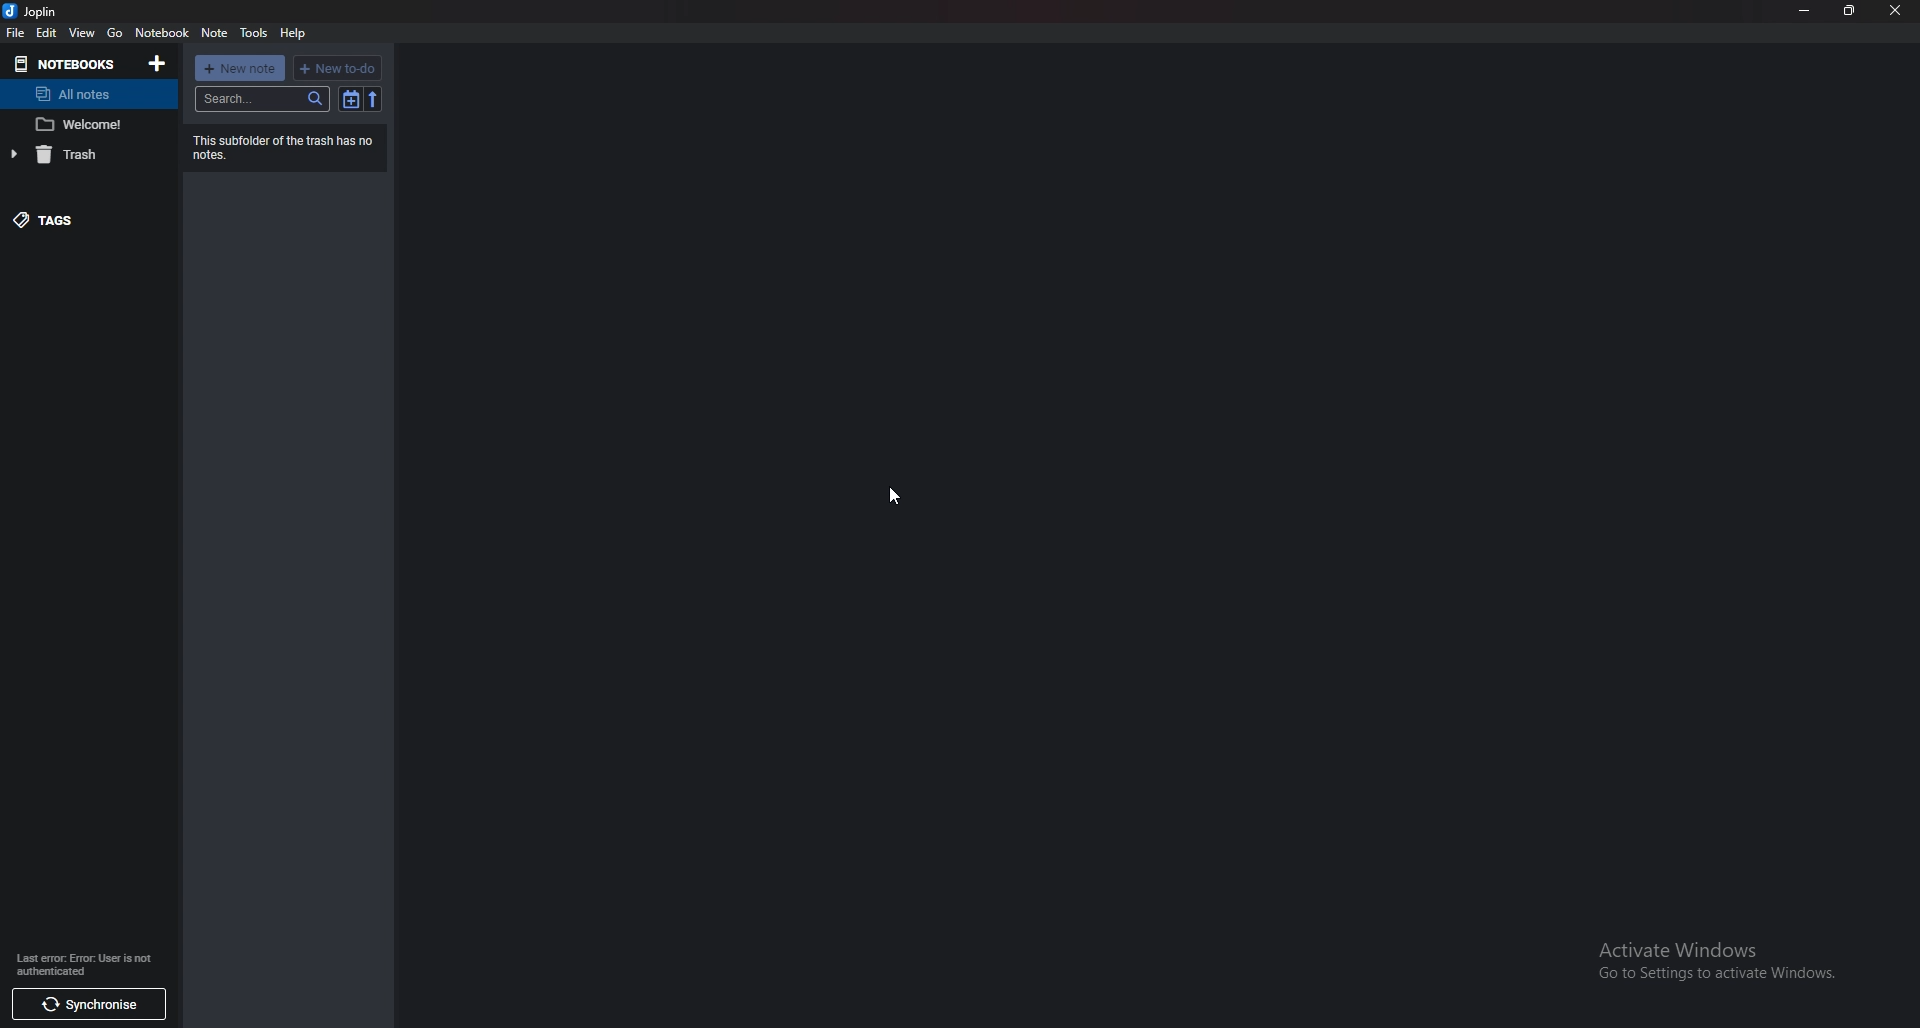 Image resolution: width=1920 pixels, height=1028 pixels. What do you see at coordinates (352, 99) in the screenshot?
I see `Toggle sort` at bounding box center [352, 99].